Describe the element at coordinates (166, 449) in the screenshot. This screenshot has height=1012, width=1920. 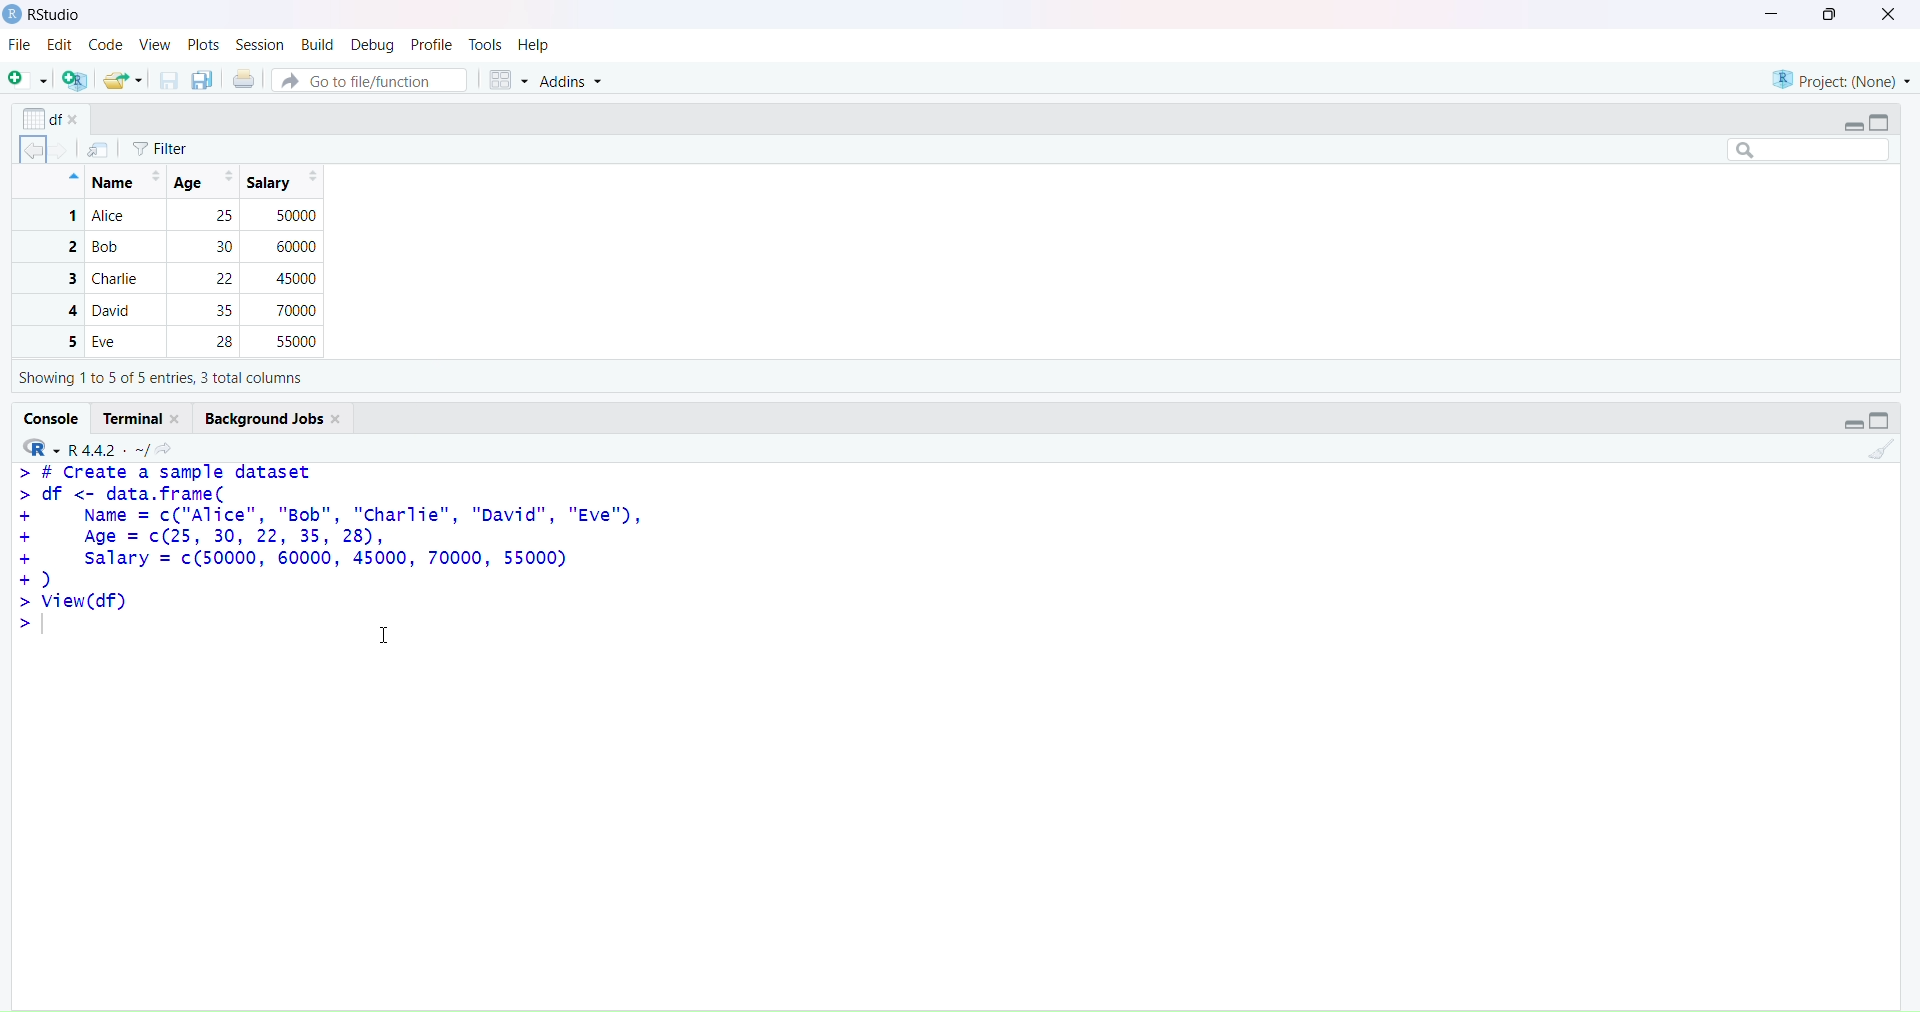
I see `view the current working directory` at that location.